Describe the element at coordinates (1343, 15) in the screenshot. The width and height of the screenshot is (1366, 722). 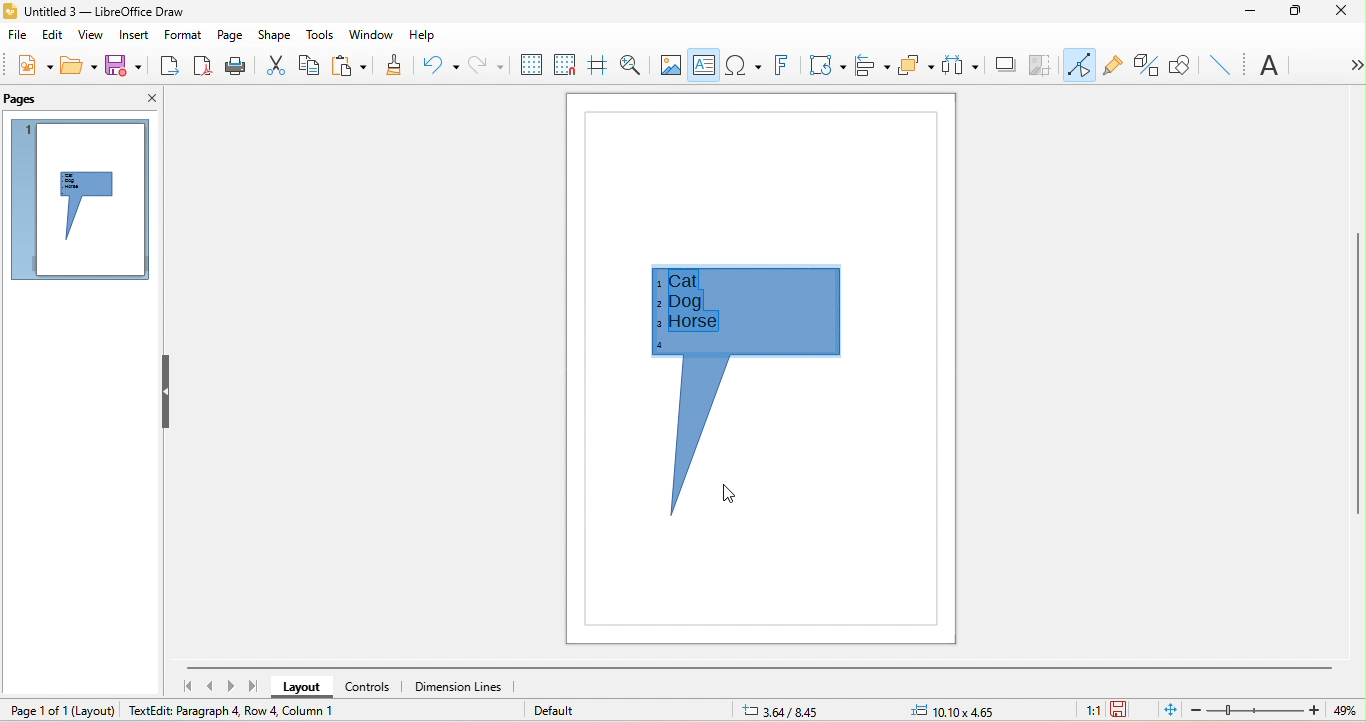
I see `close` at that location.